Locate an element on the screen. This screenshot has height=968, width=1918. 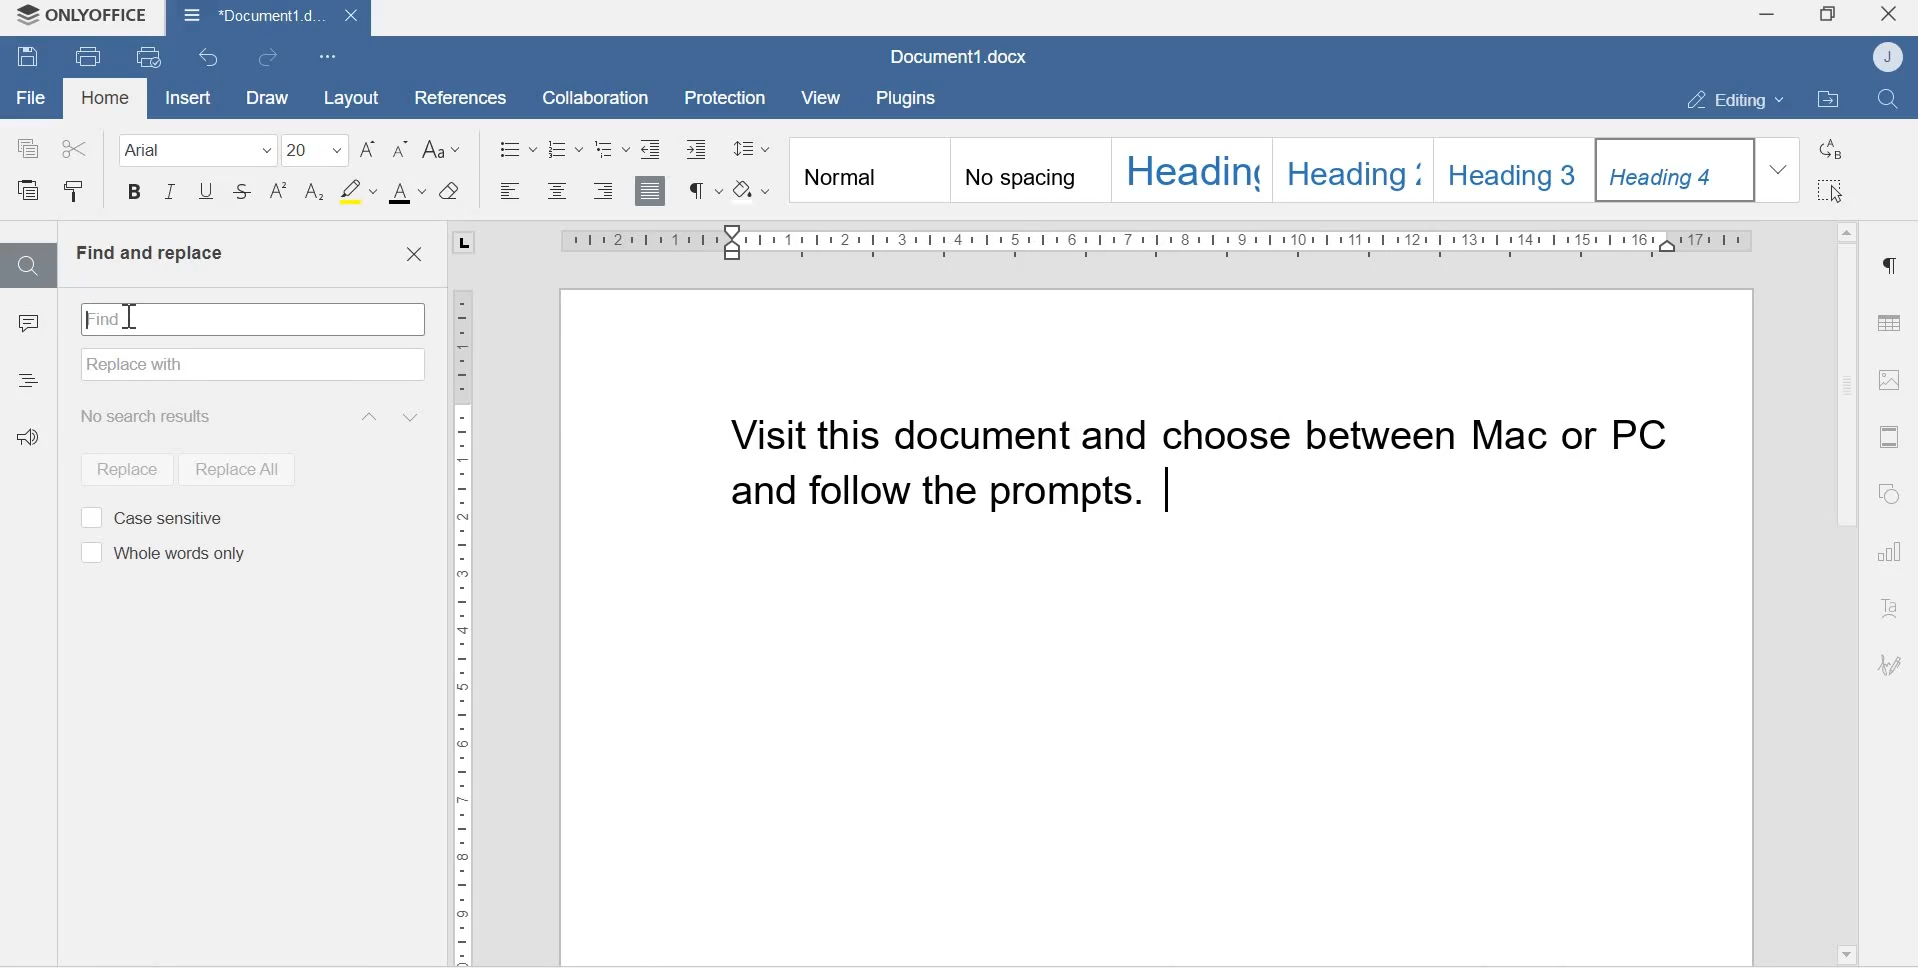
Non printing characters is located at coordinates (703, 190).